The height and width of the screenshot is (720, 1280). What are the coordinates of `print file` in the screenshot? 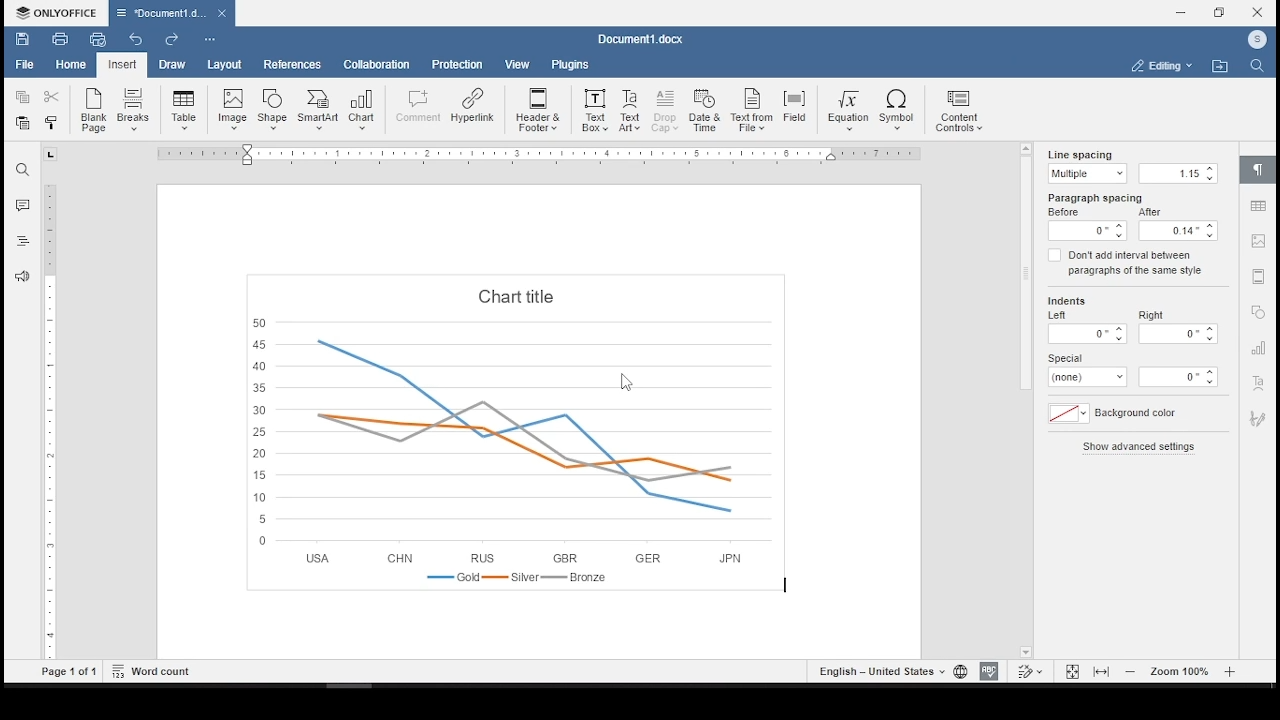 It's located at (59, 38).